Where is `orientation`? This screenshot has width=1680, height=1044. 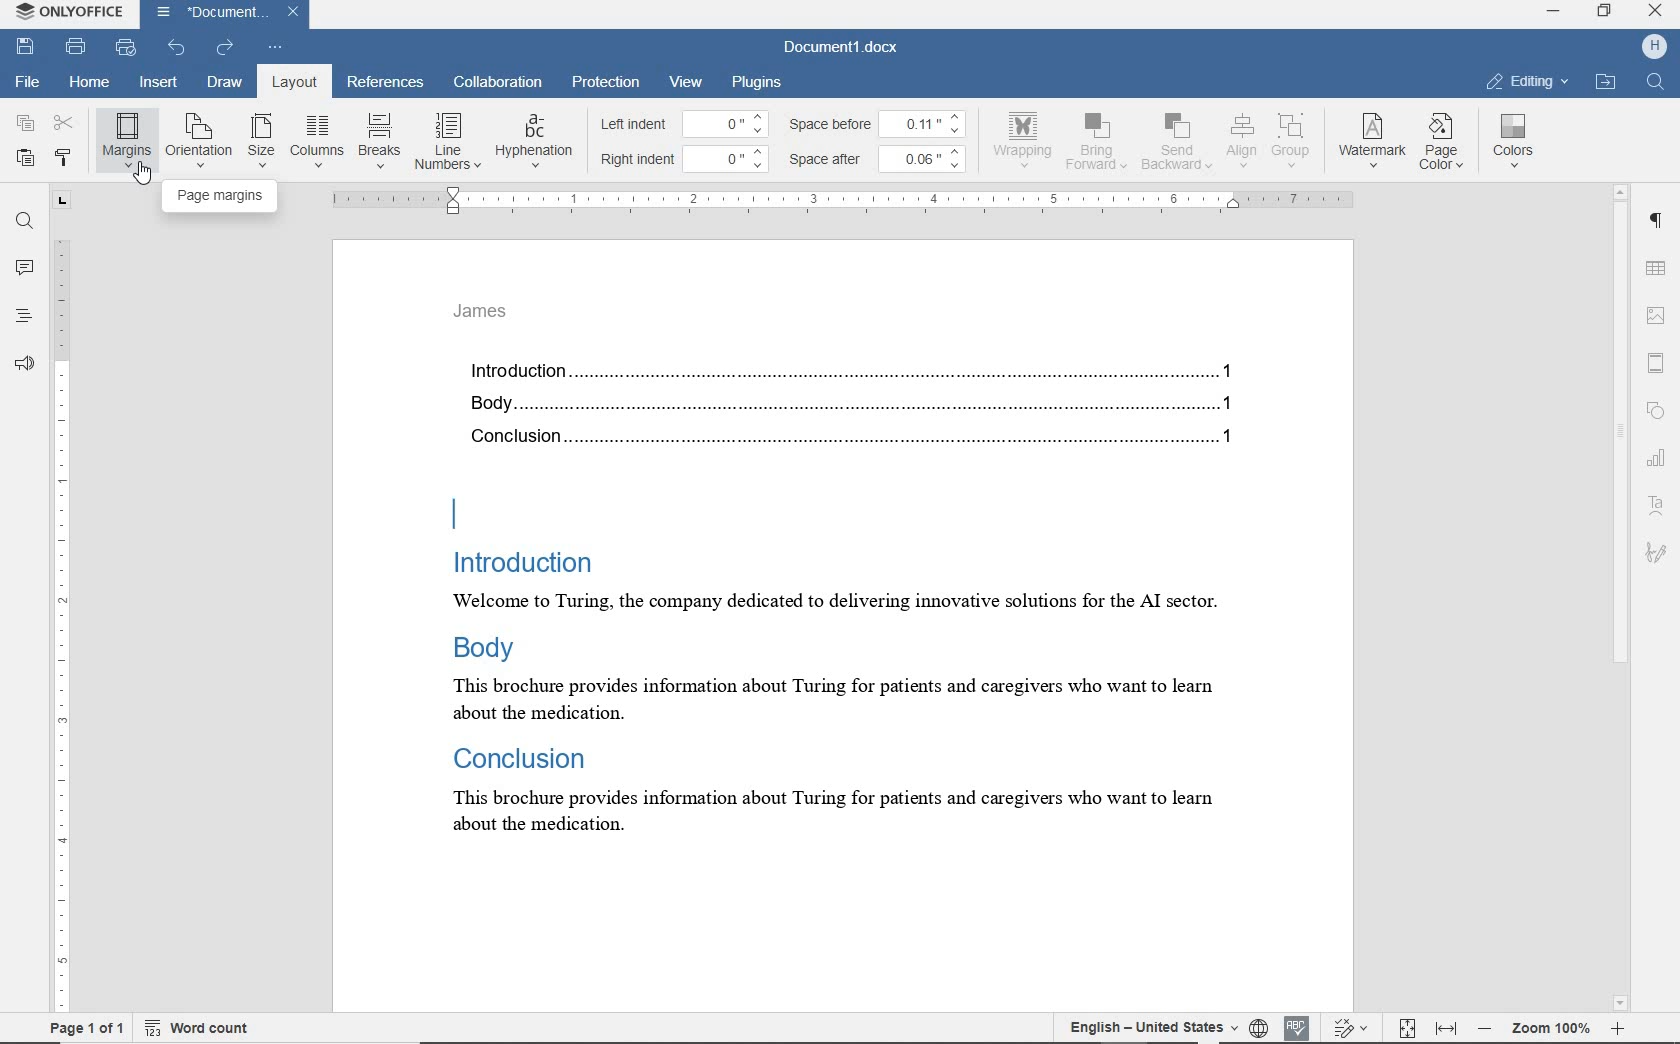 orientation is located at coordinates (199, 139).